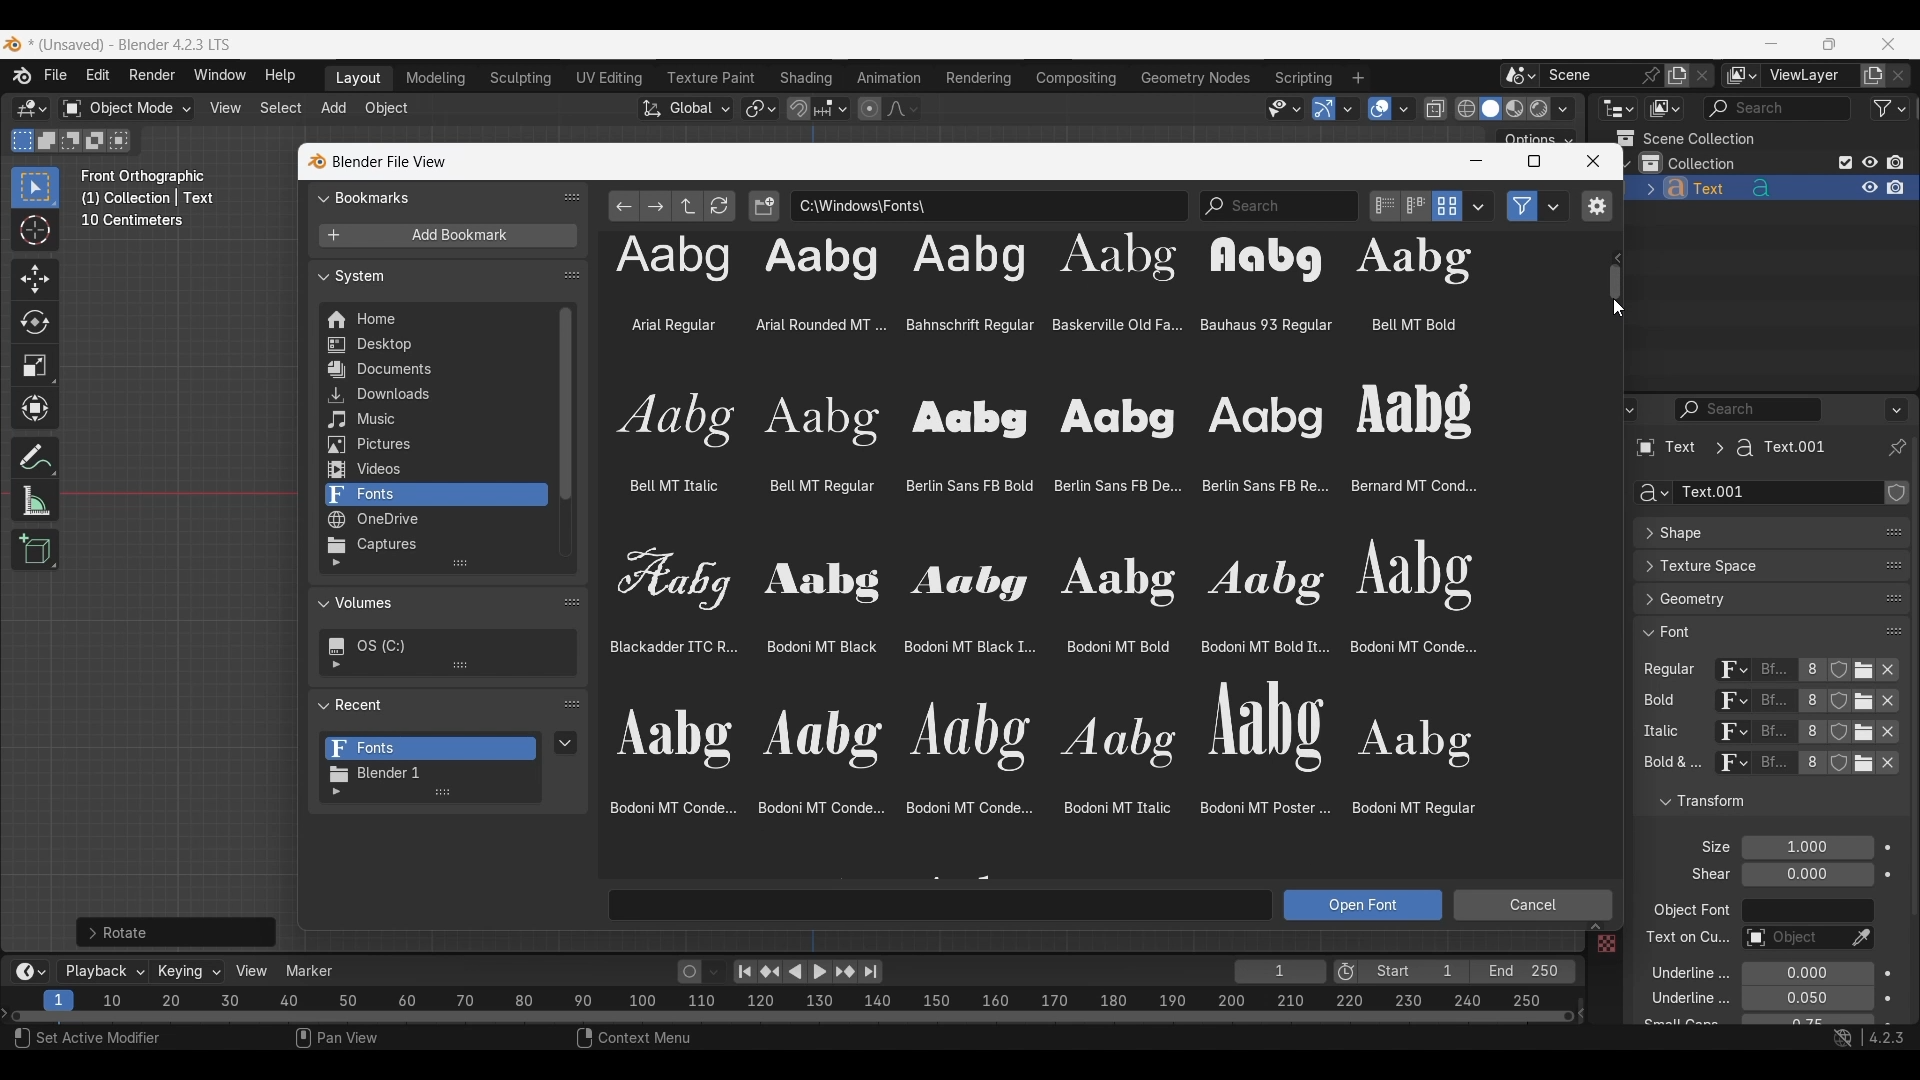 Image resolution: width=1920 pixels, height=1080 pixels. Describe the element at coordinates (1380, 109) in the screenshot. I see `Show overlay` at that location.